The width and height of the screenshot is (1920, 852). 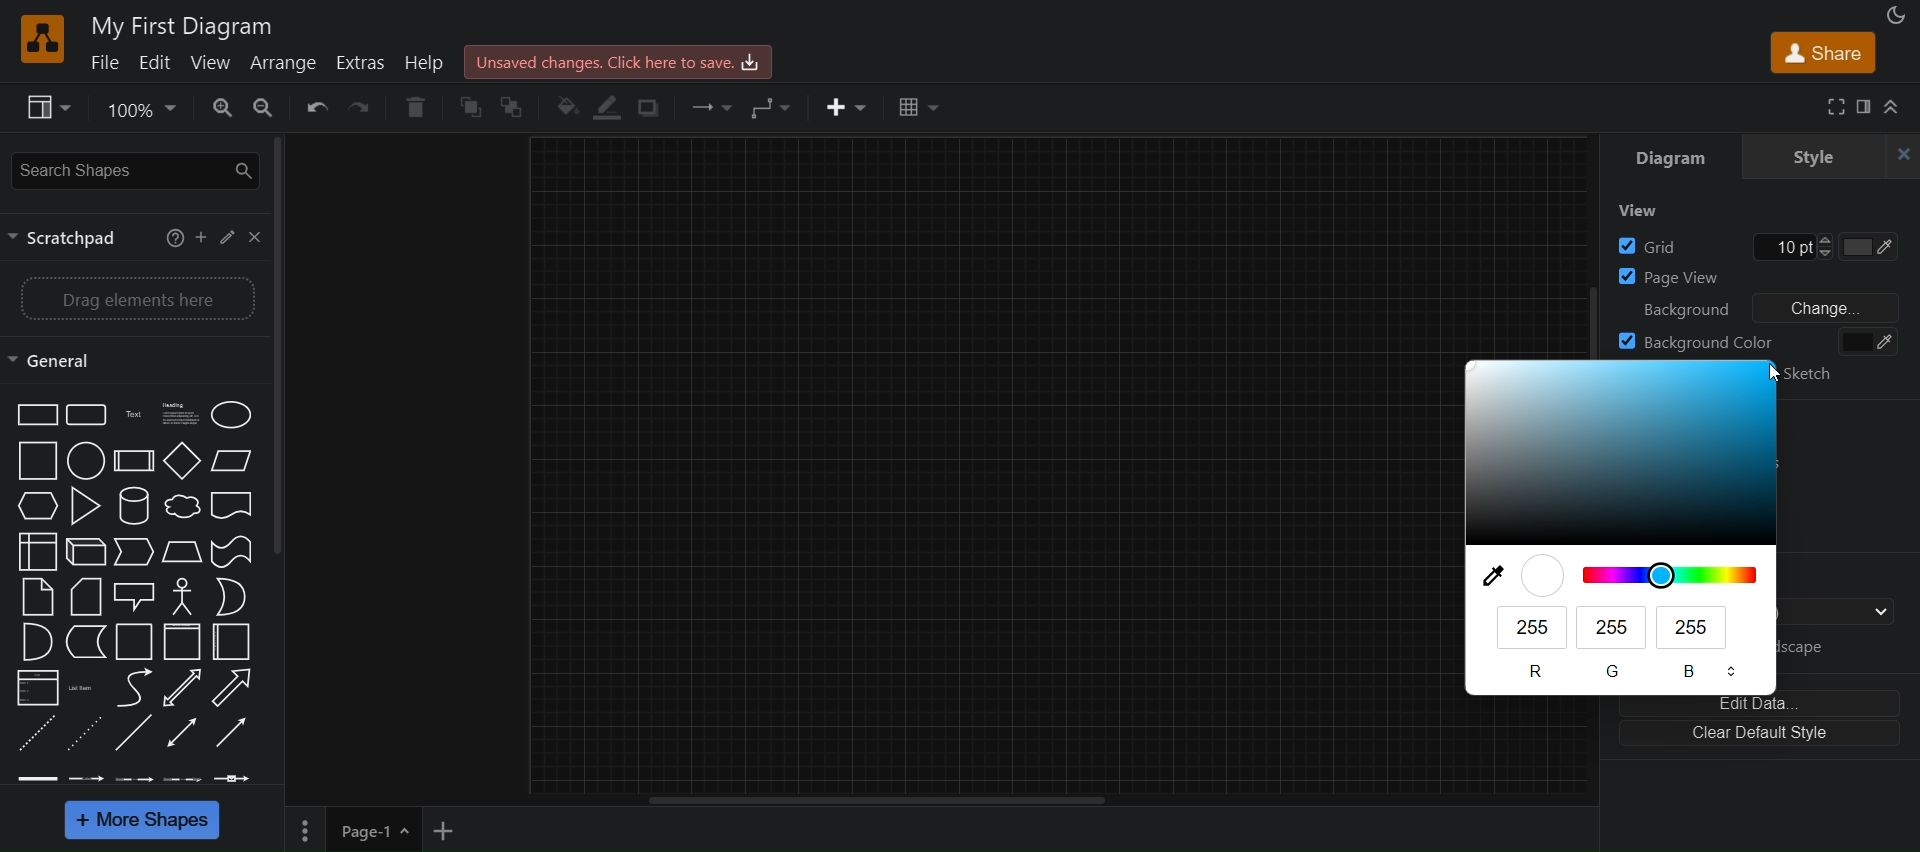 I want to click on logo, so click(x=43, y=37).